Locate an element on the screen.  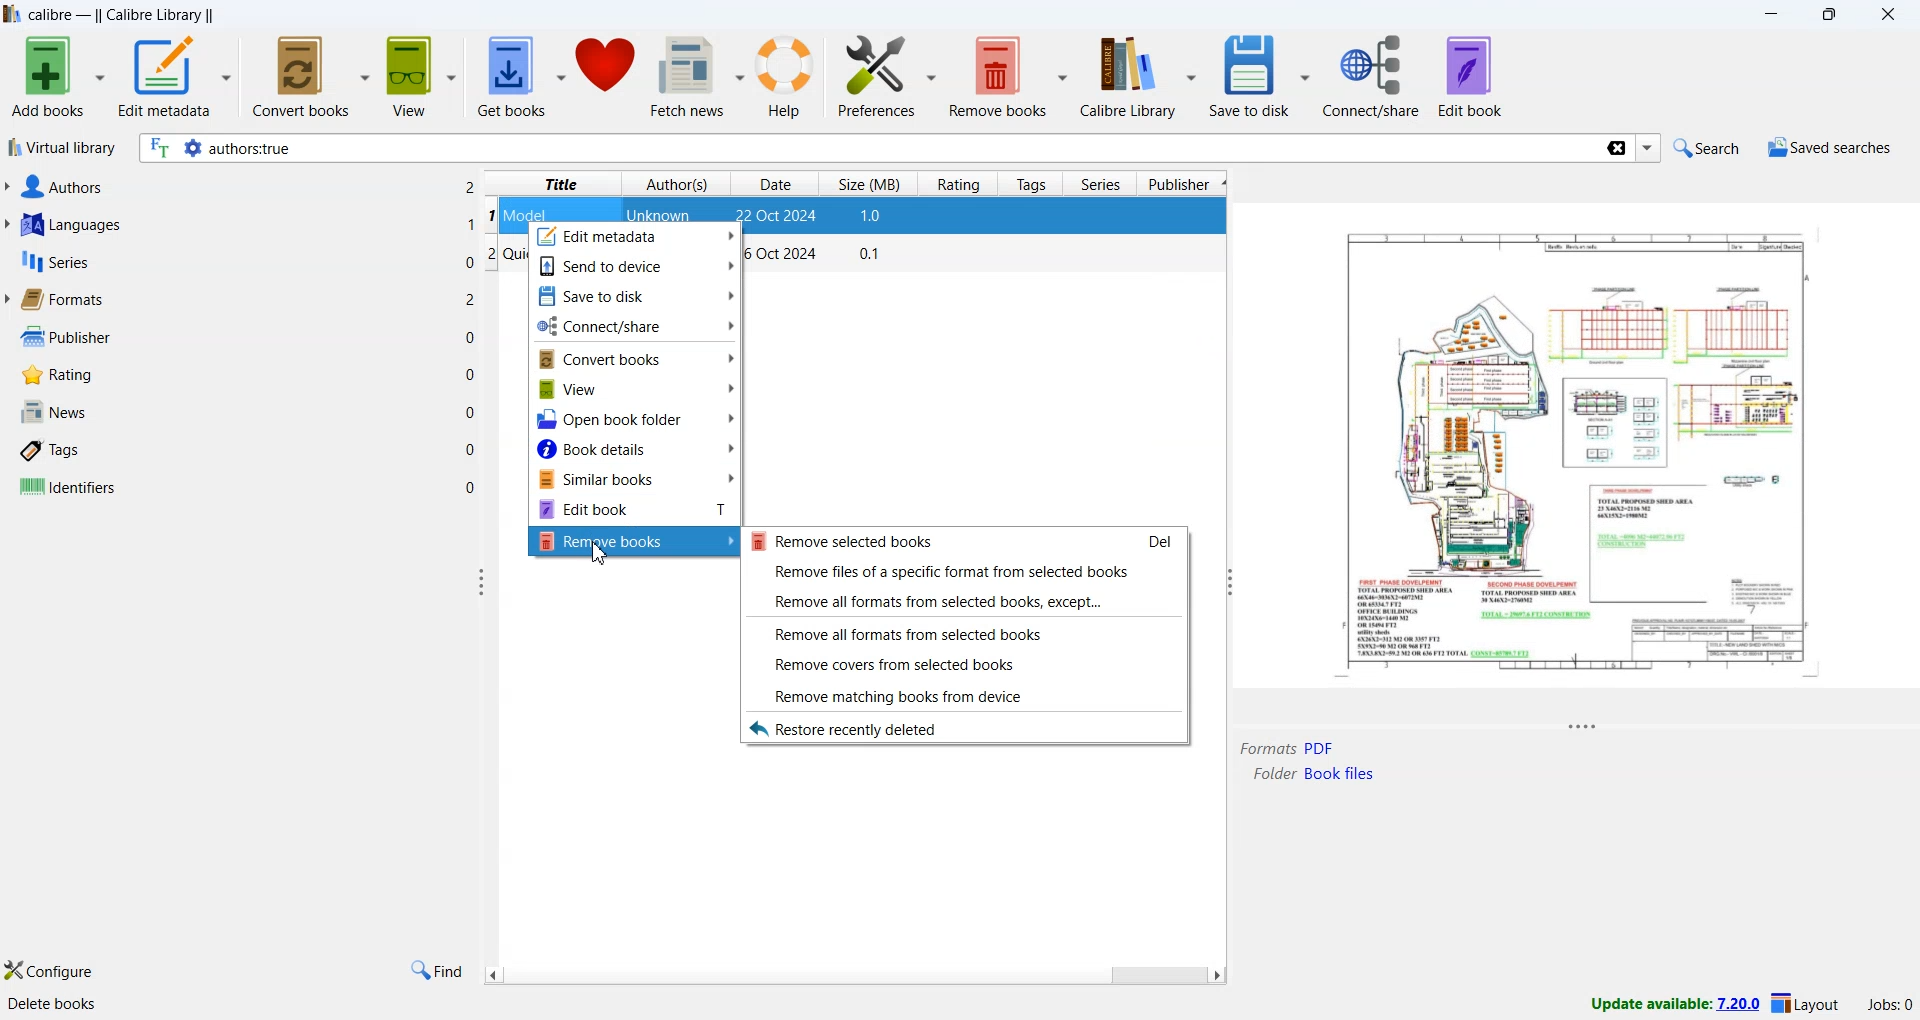
find is located at coordinates (435, 971).